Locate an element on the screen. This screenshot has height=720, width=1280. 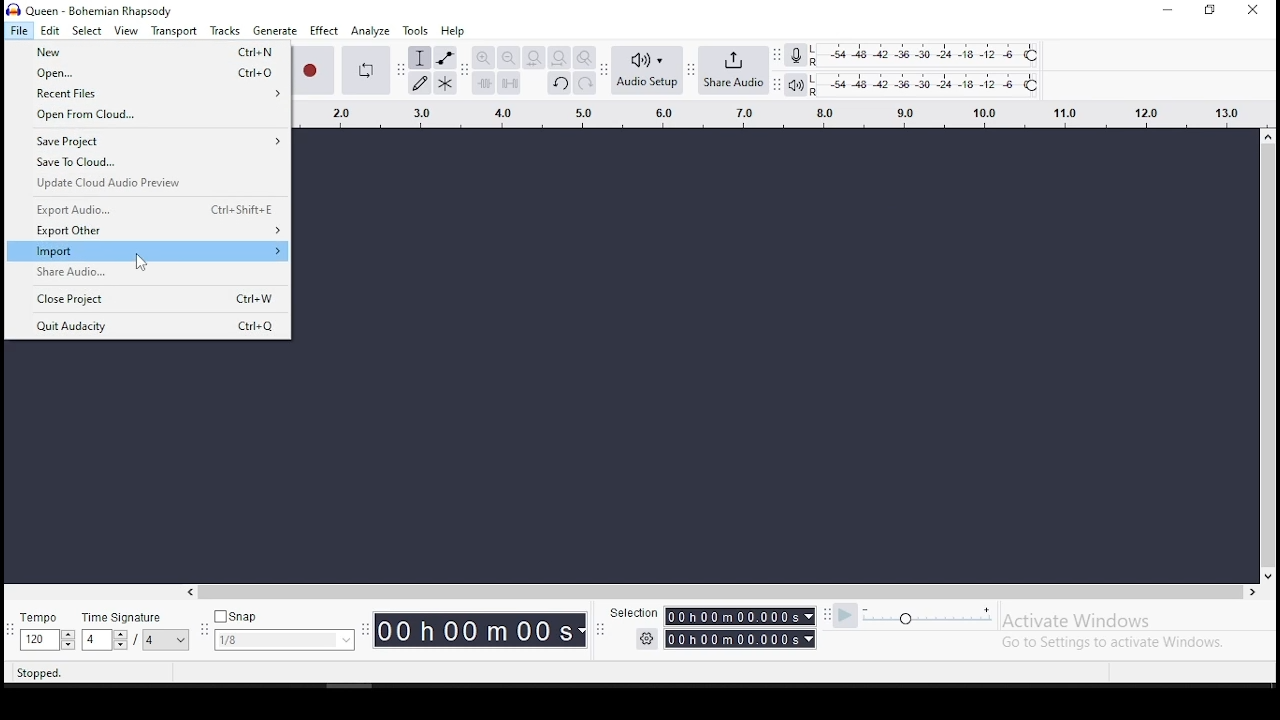
recent files is located at coordinates (146, 95).